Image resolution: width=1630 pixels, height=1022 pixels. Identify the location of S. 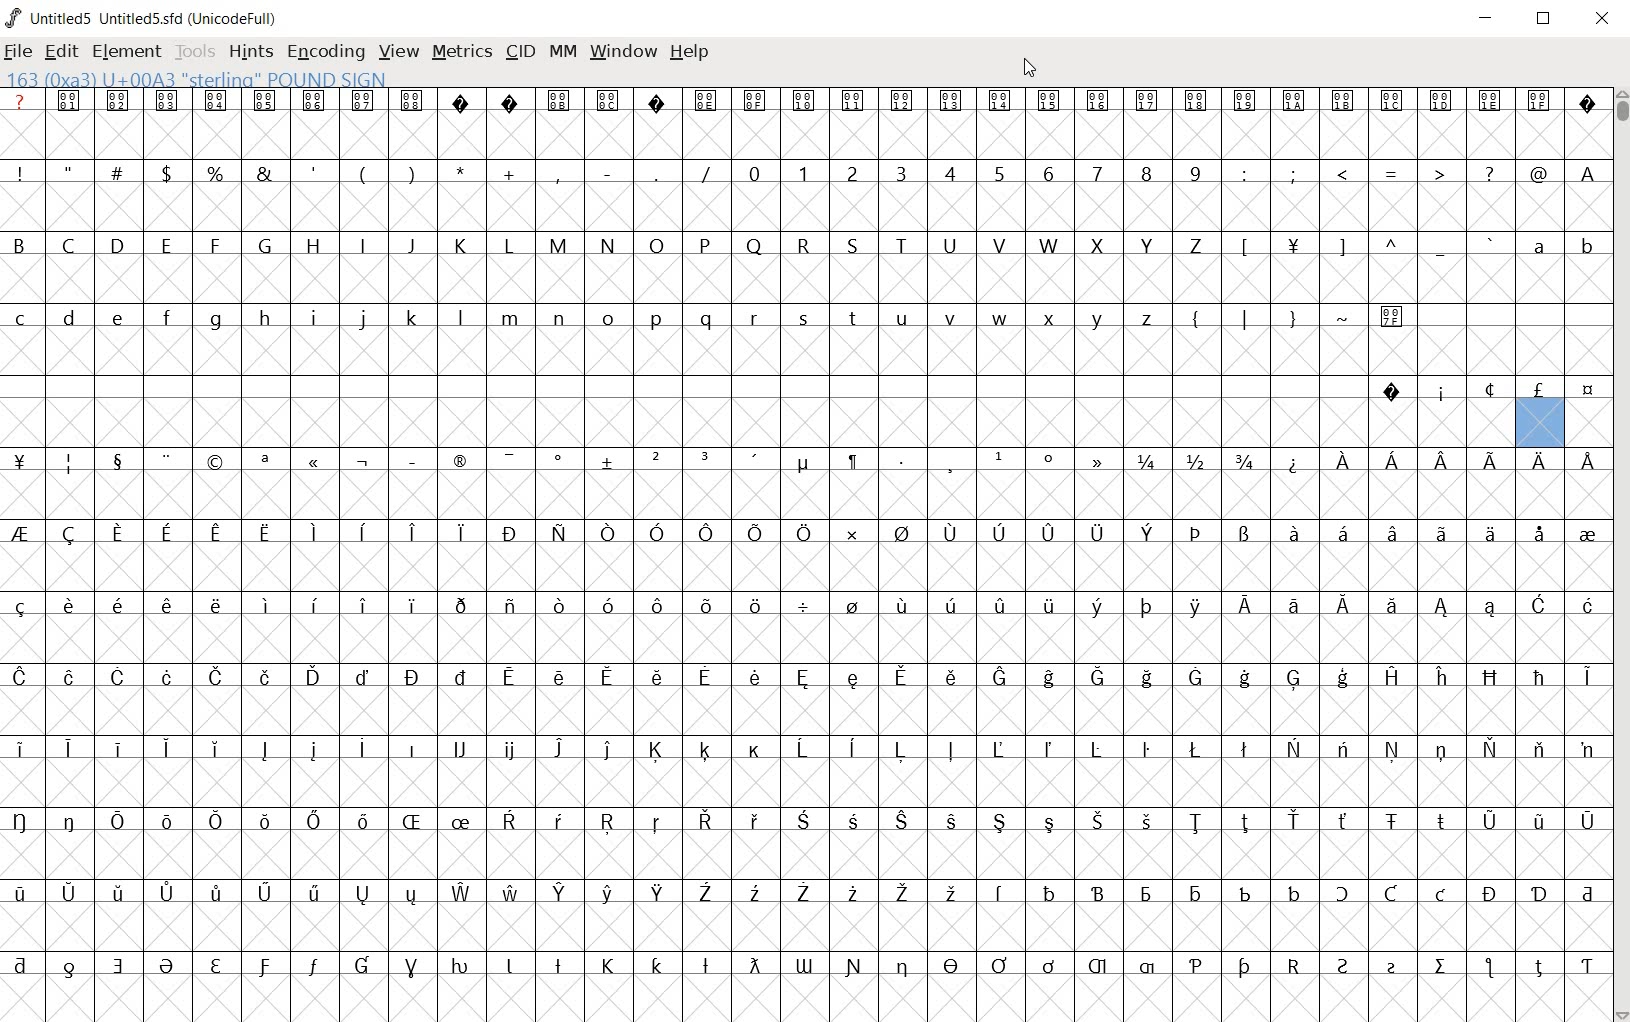
(854, 245).